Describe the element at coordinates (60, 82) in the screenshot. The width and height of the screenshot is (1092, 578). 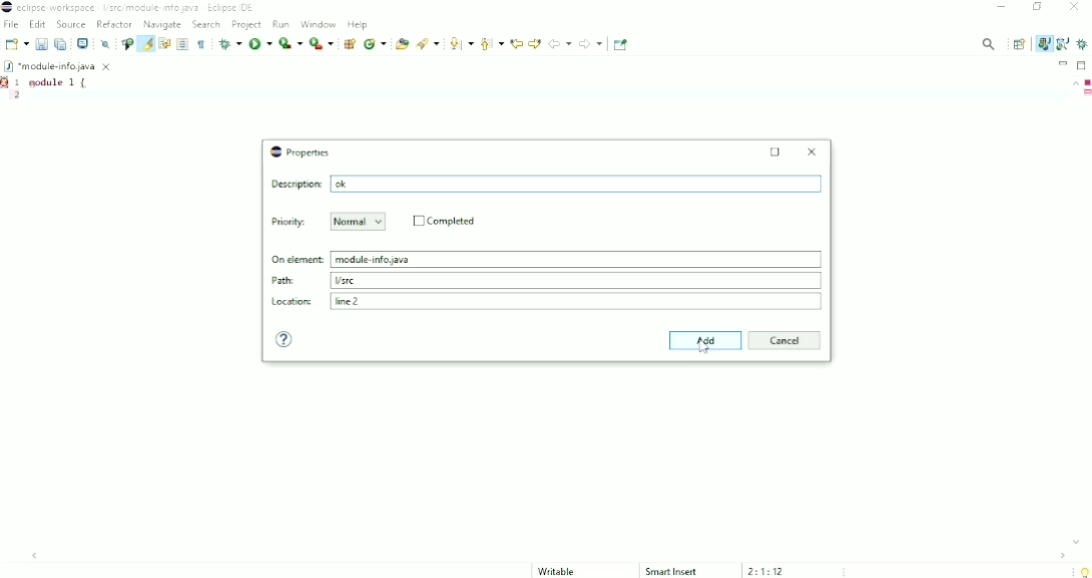
I see `module 1` at that location.